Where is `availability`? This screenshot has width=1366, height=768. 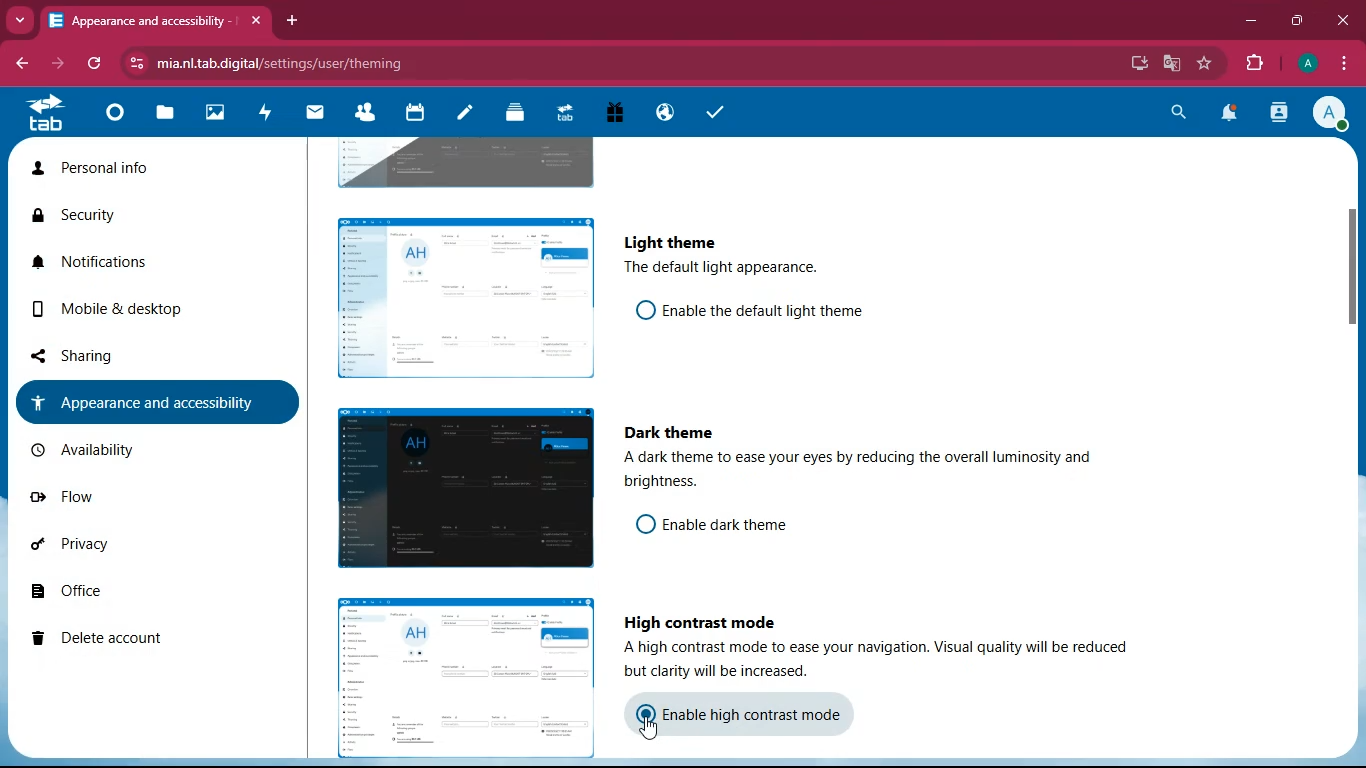
availability is located at coordinates (135, 448).